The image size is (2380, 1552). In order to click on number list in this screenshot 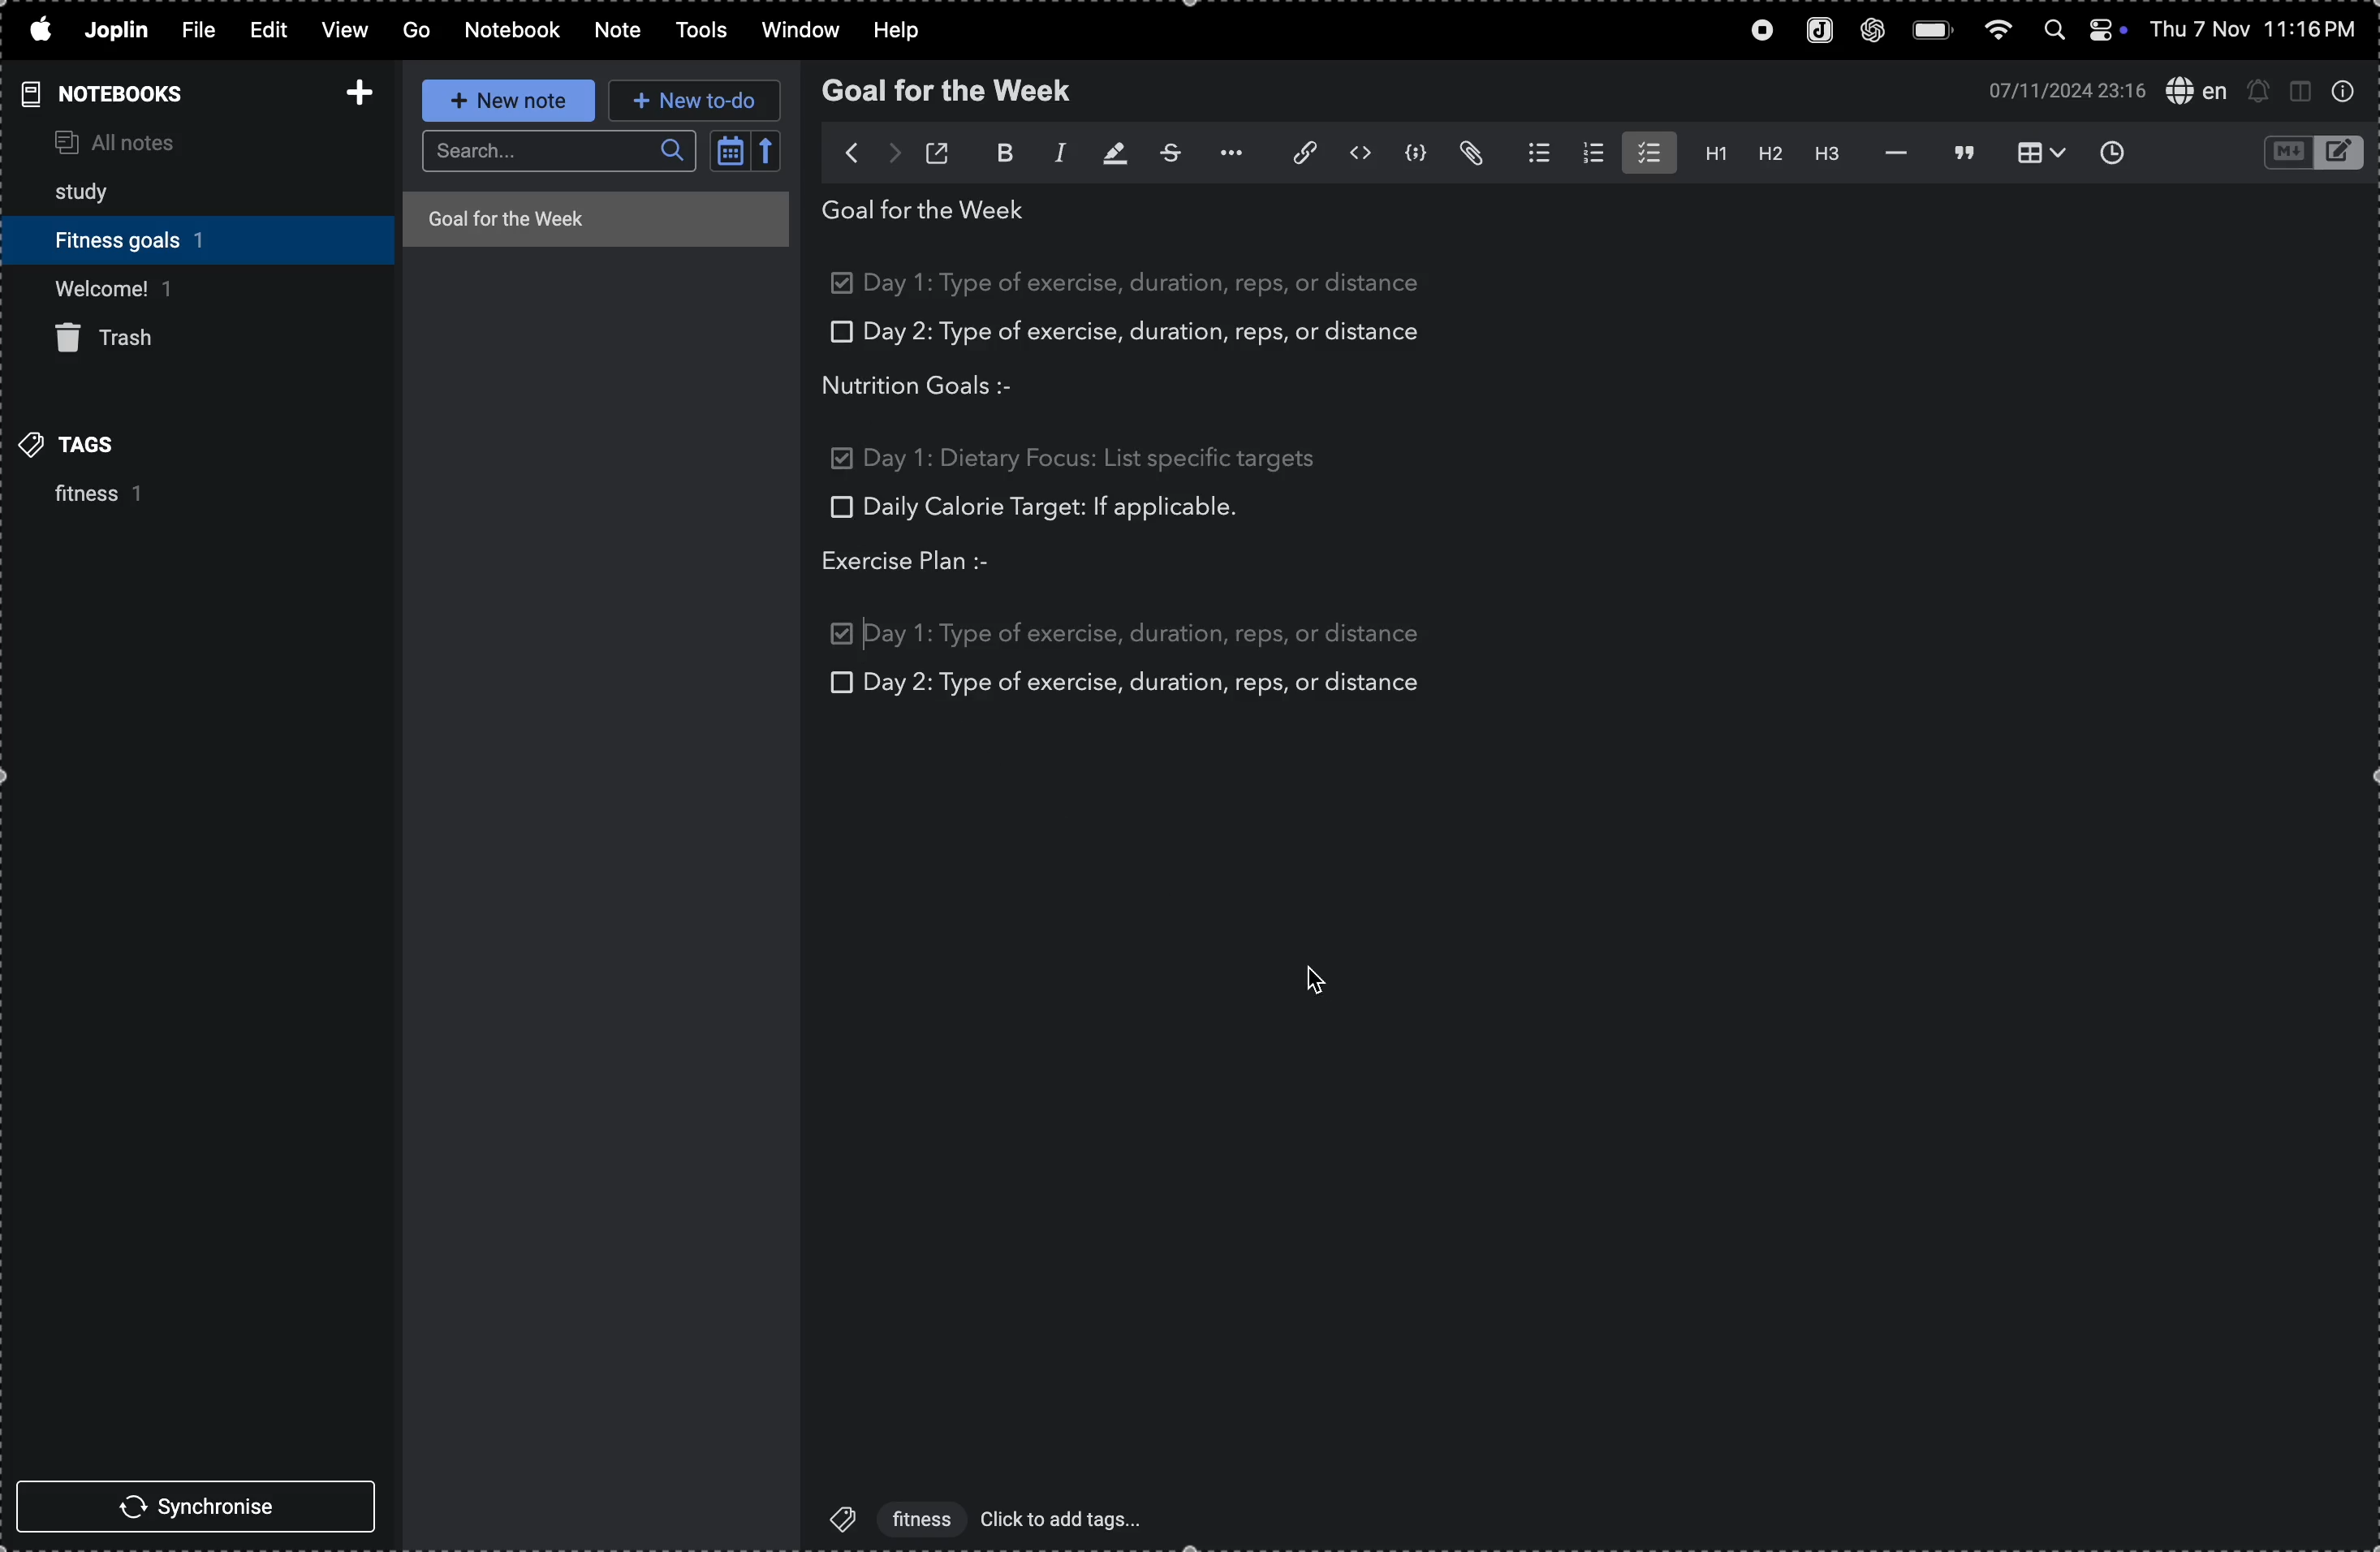, I will do `click(1589, 153)`.